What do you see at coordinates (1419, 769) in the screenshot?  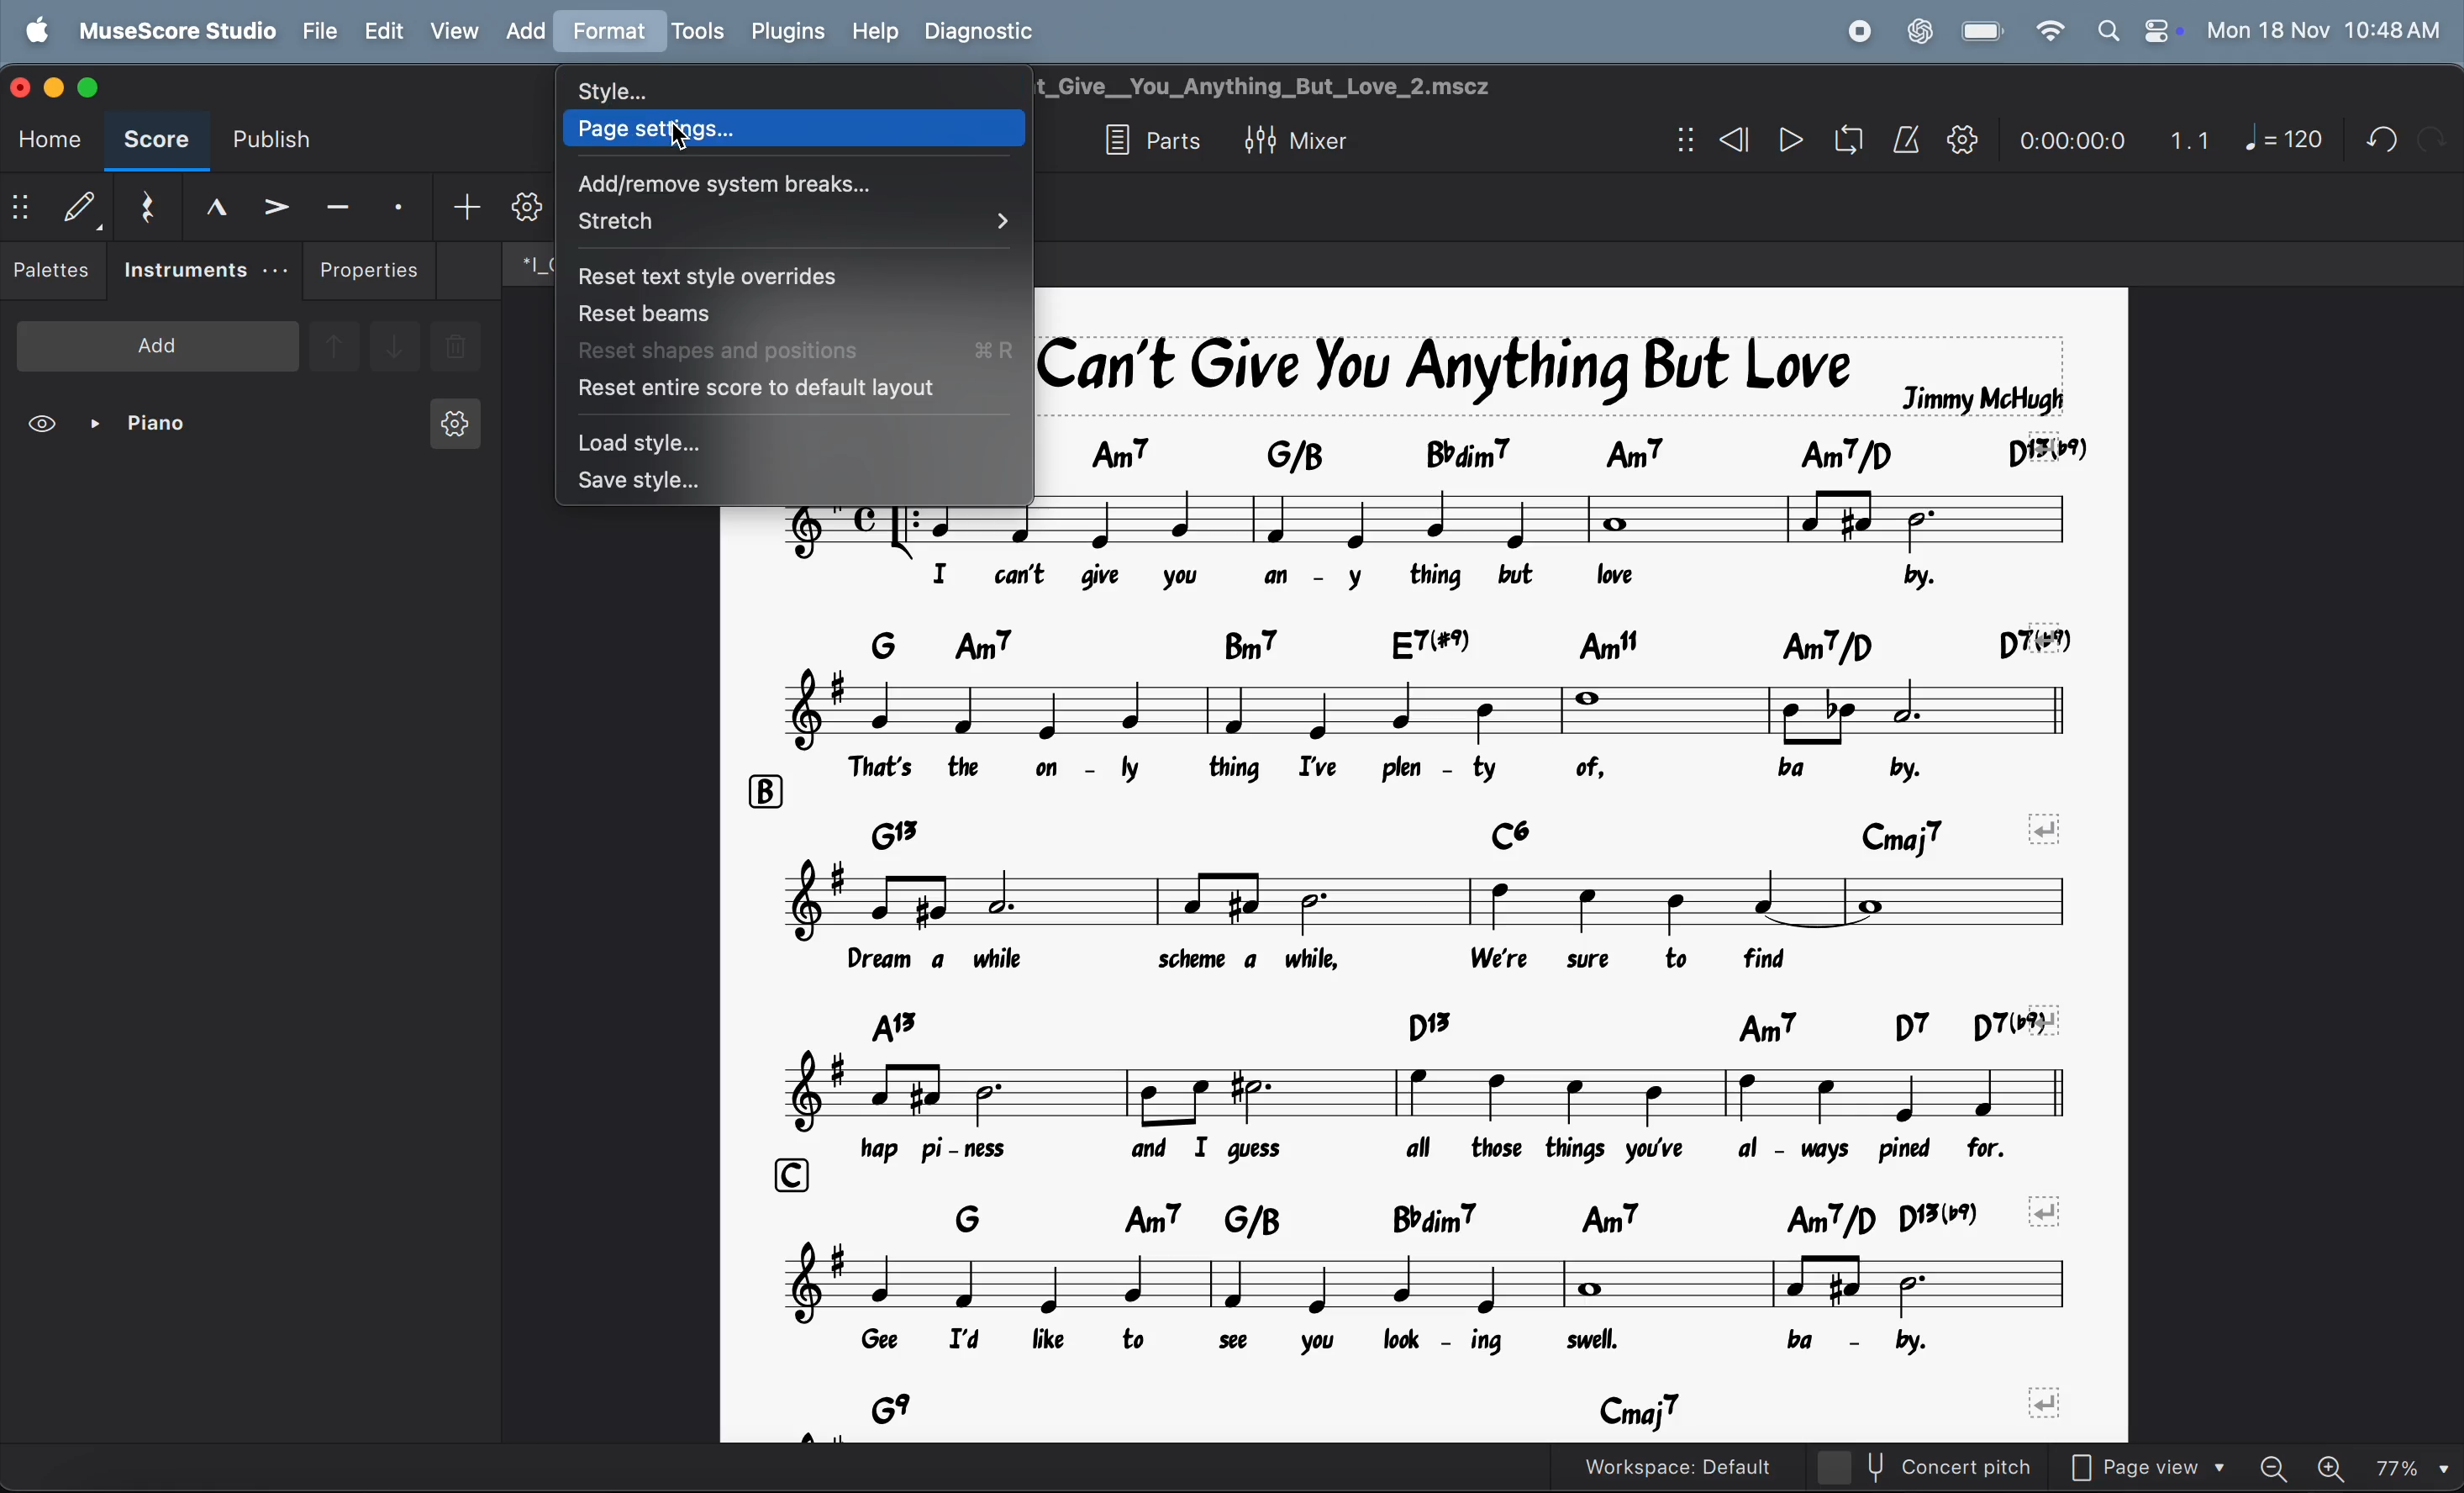 I see `lyrics` at bounding box center [1419, 769].